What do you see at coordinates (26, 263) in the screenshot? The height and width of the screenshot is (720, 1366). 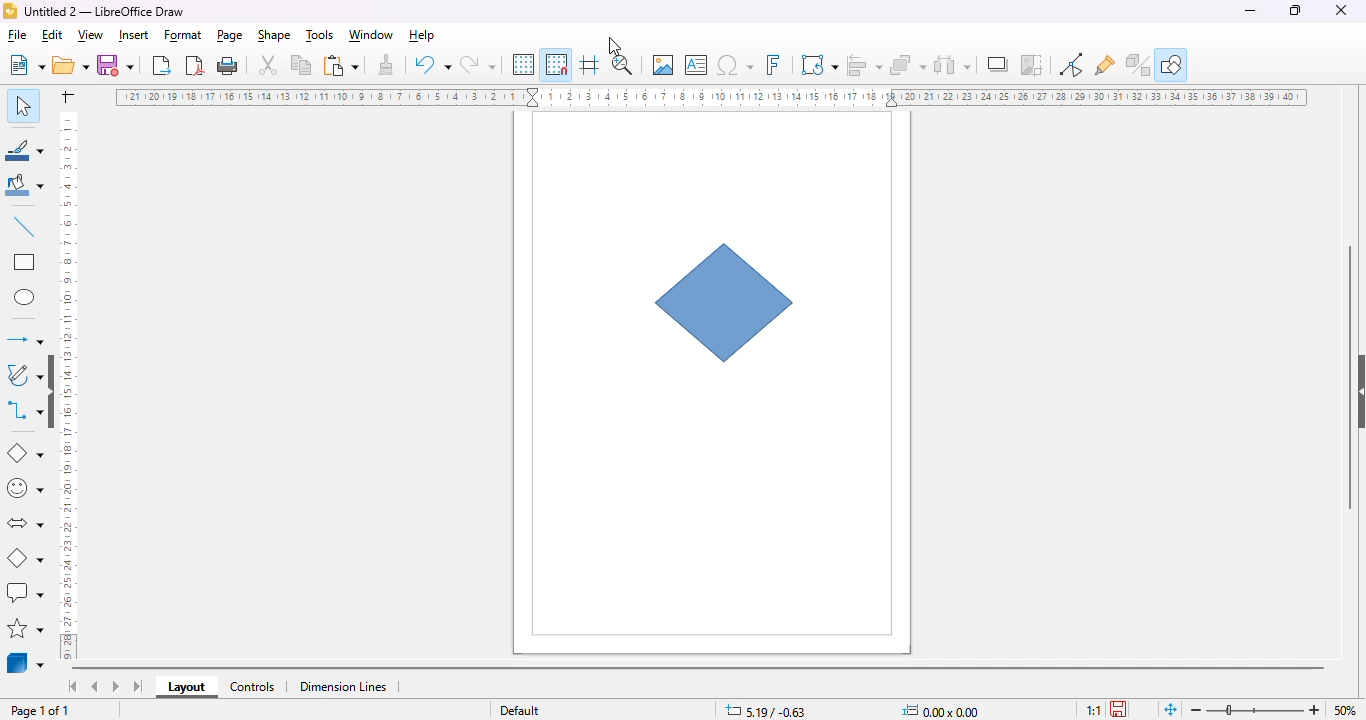 I see `rectangle` at bounding box center [26, 263].